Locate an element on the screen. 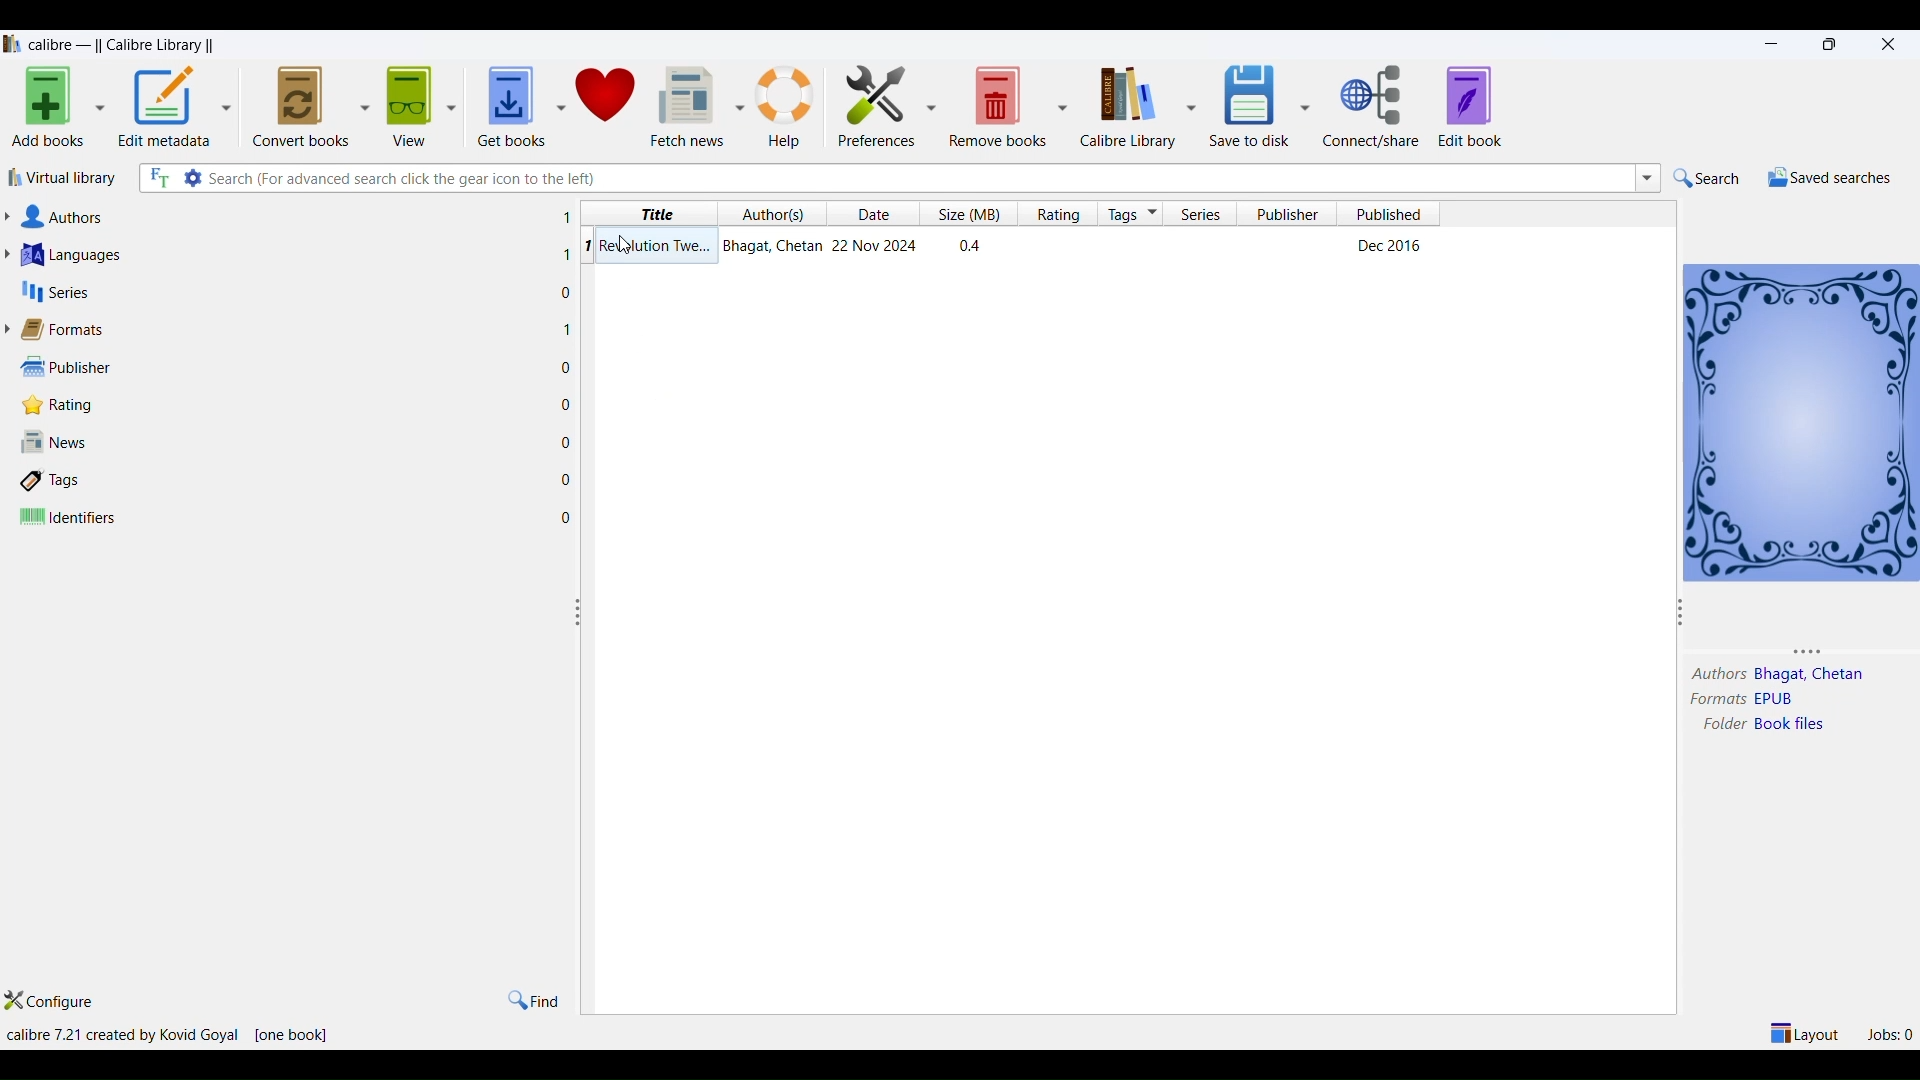 The image size is (1920, 1080). application name is located at coordinates (123, 42).